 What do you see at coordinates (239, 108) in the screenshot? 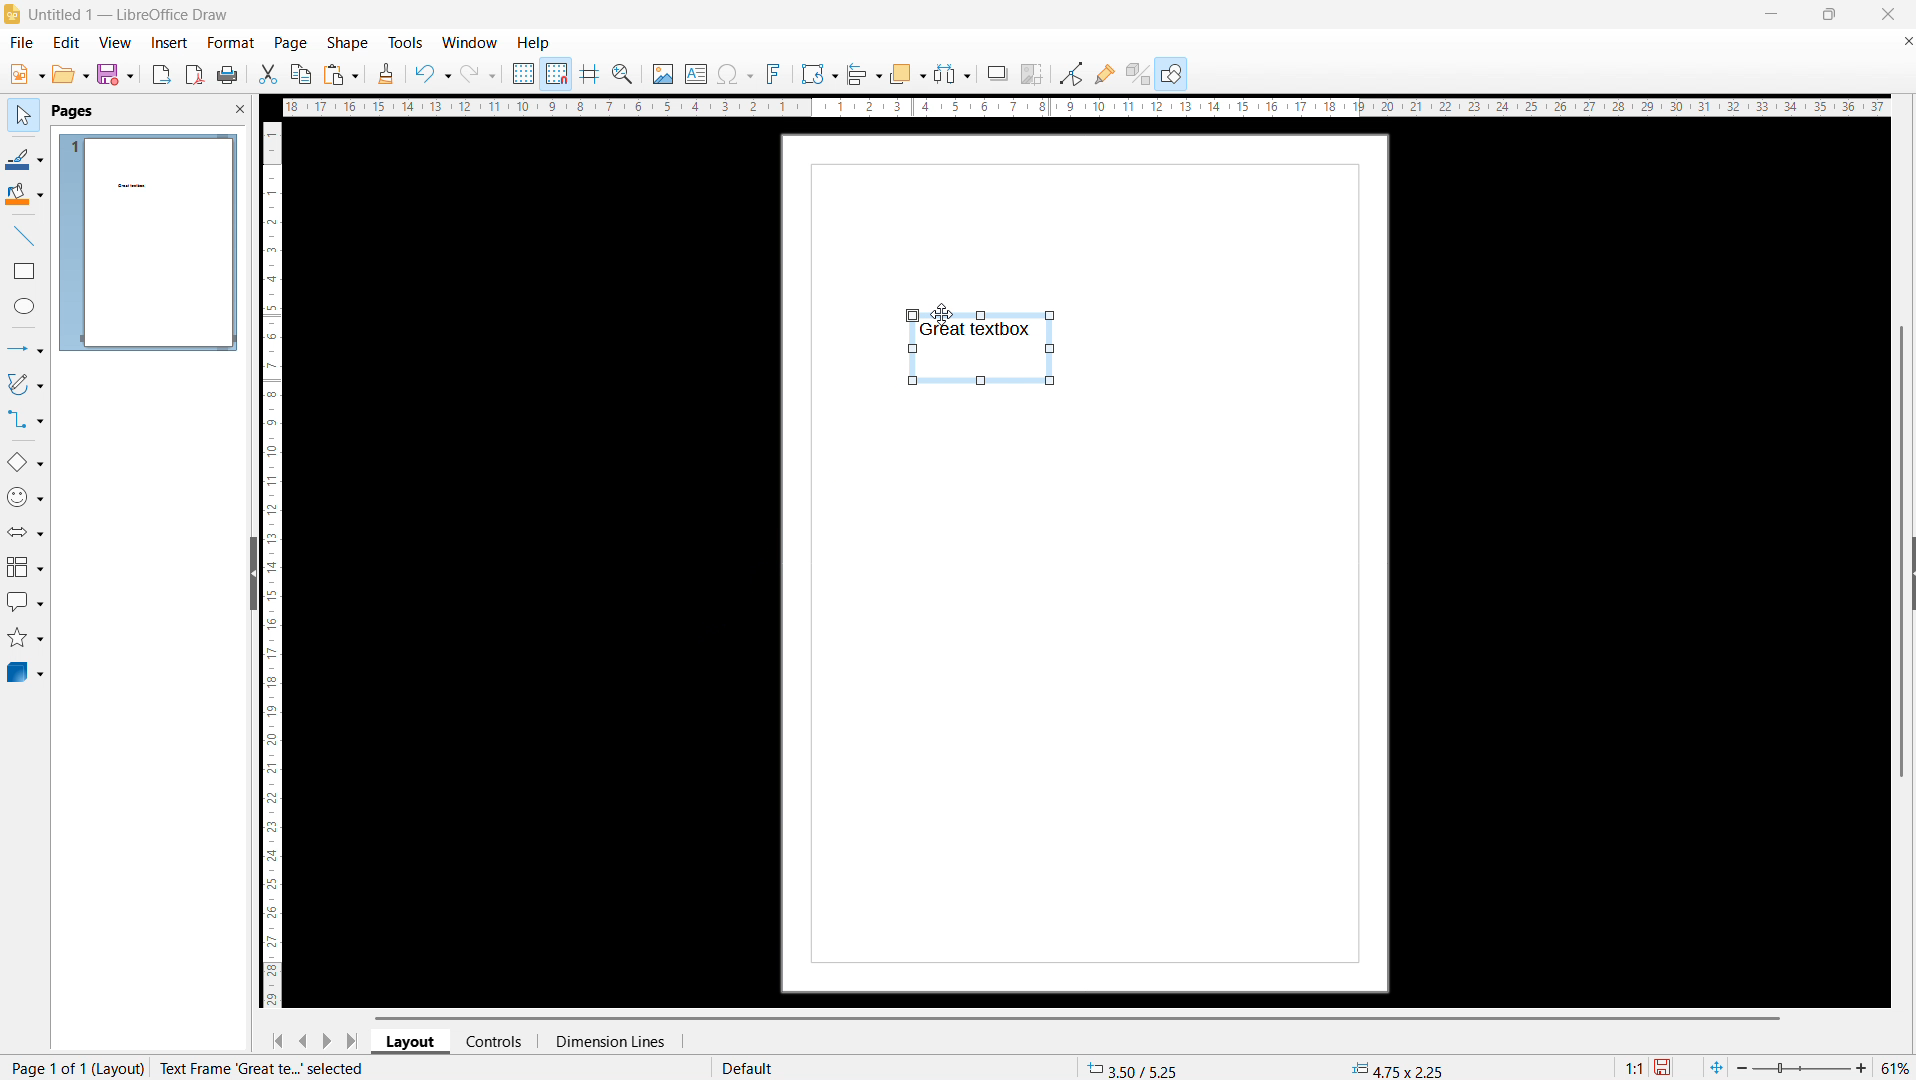
I see `close pane` at bounding box center [239, 108].